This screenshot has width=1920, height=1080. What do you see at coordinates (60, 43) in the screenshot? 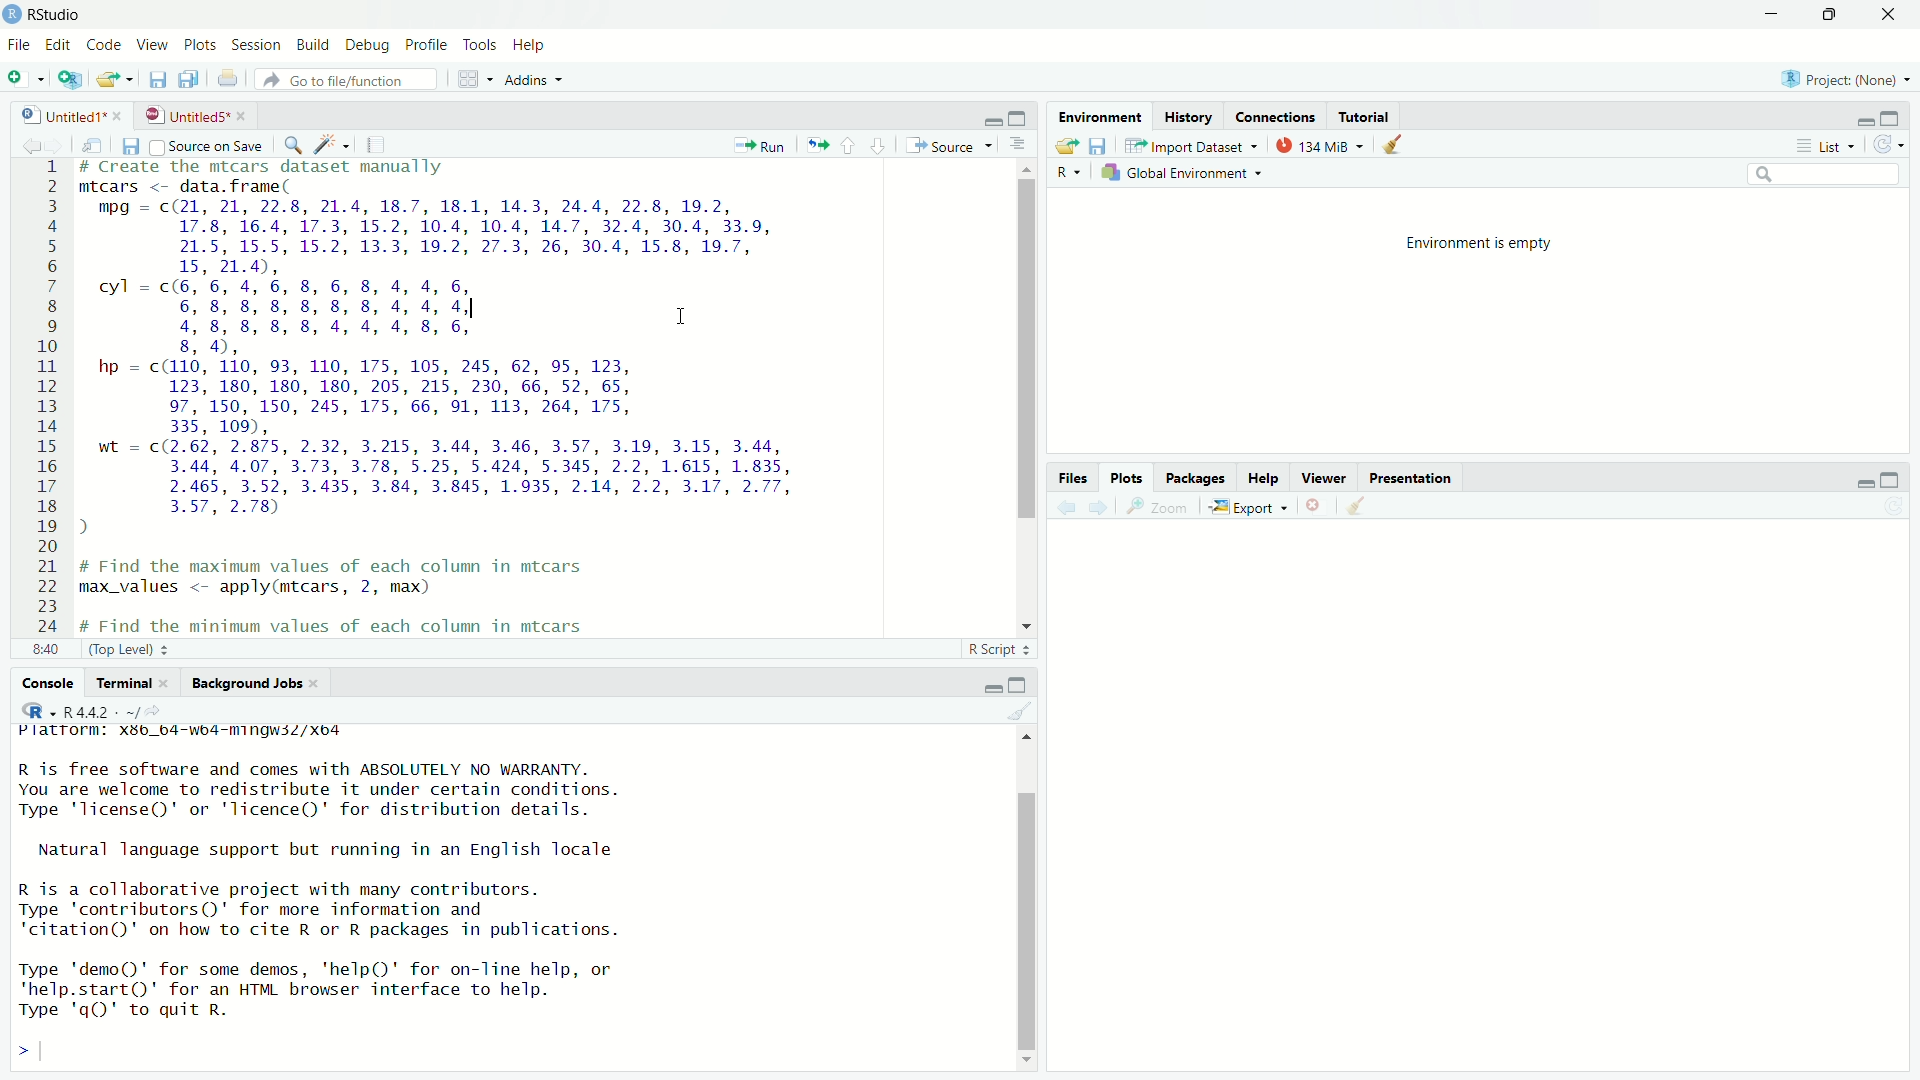
I see `Edit` at bounding box center [60, 43].